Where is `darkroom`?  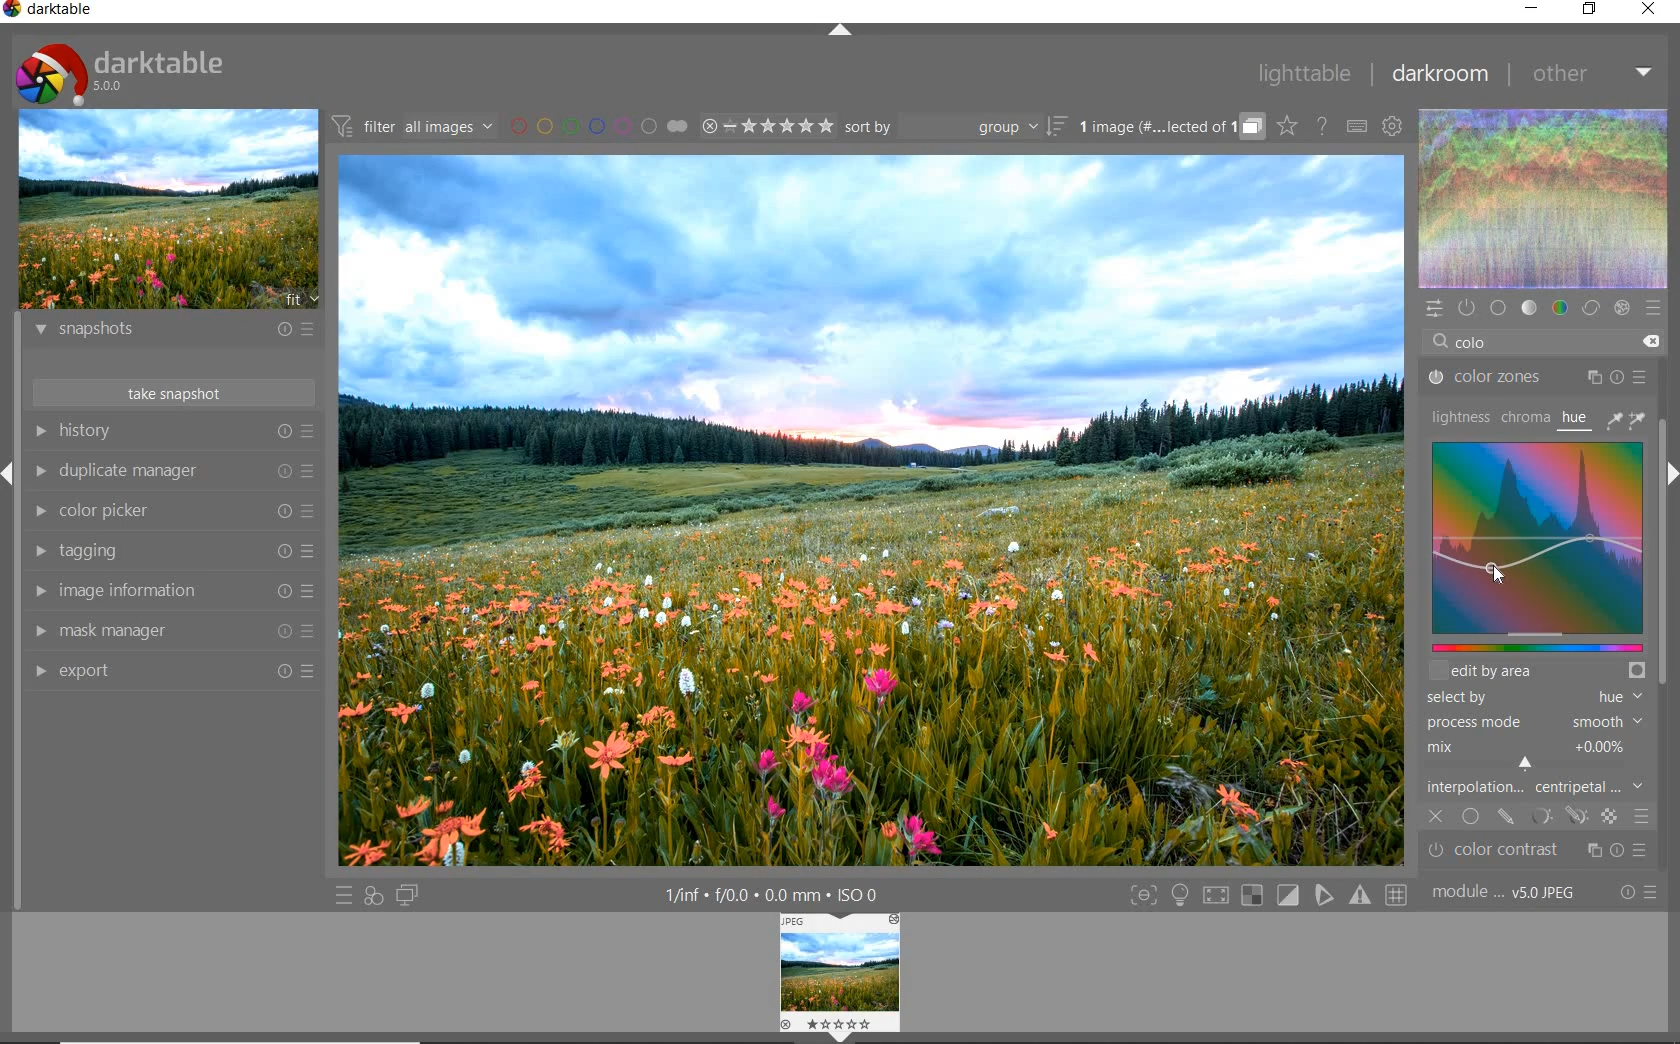
darkroom is located at coordinates (1442, 75).